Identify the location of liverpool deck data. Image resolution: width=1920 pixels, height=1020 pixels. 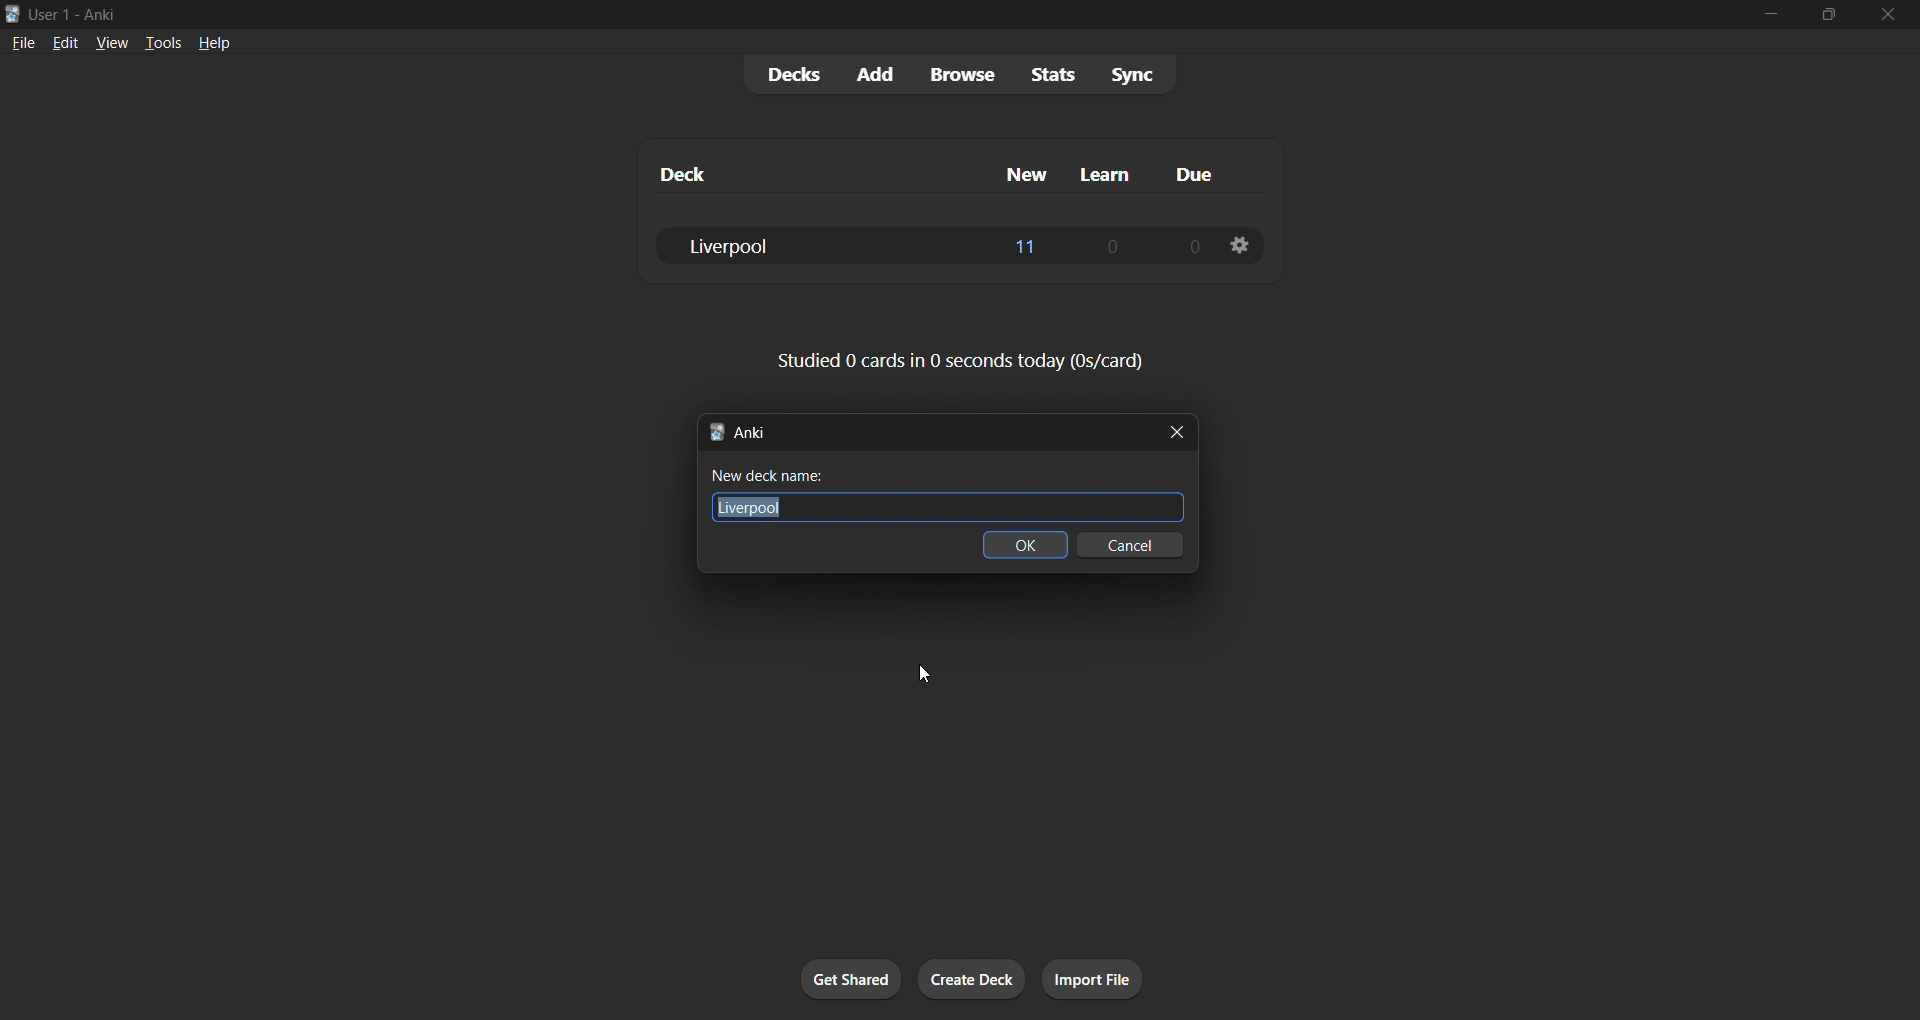
(937, 245).